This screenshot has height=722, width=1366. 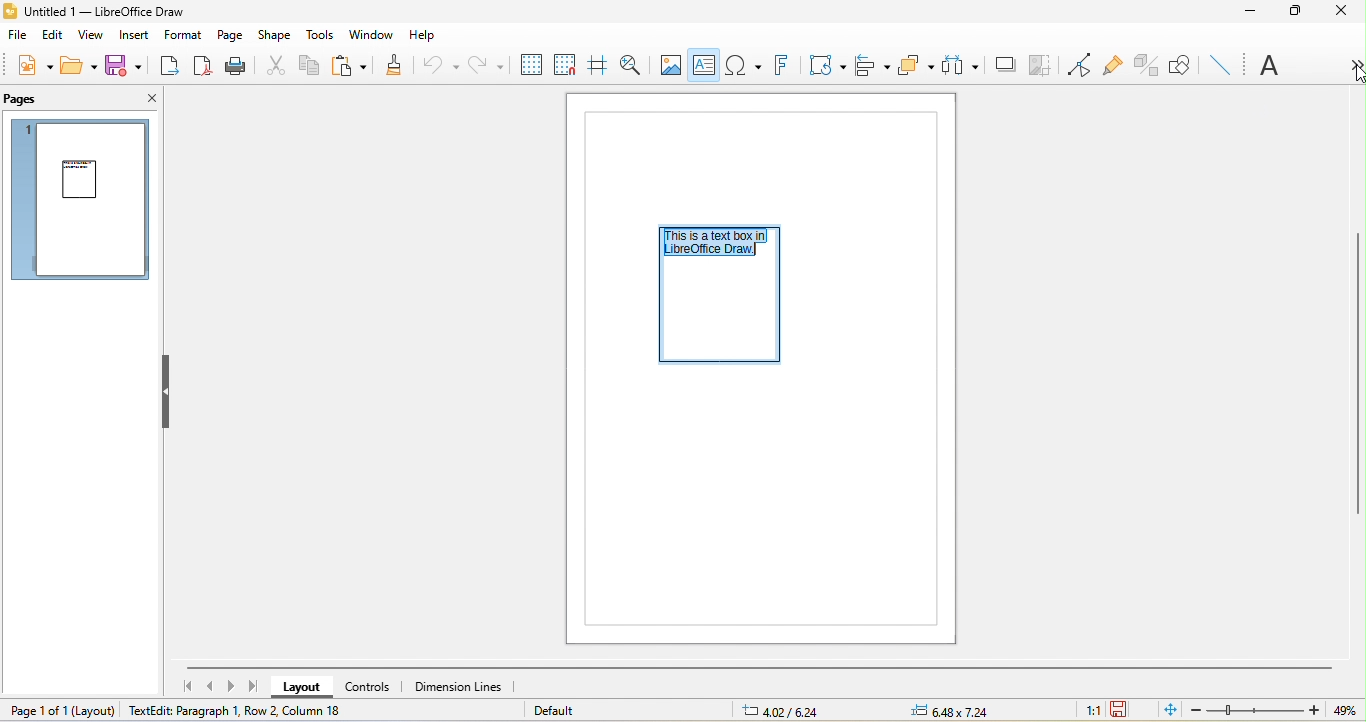 I want to click on previous page, so click(x=209, y=685).